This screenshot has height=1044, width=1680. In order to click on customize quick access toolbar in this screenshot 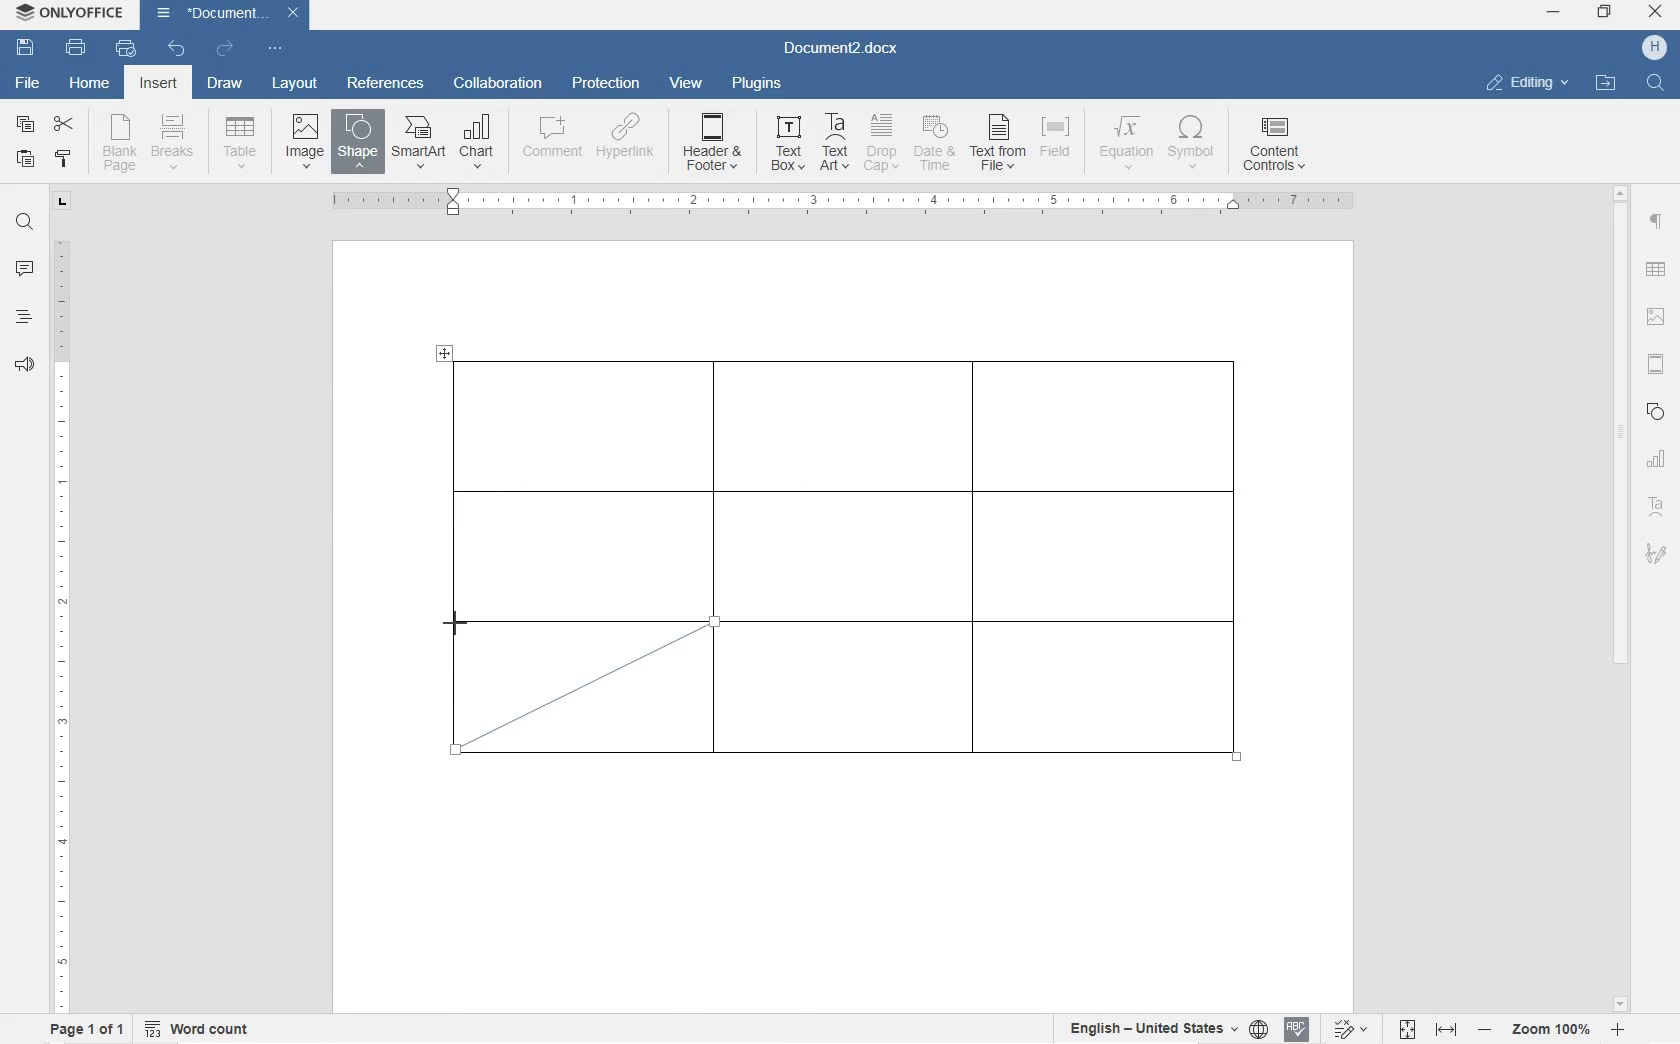, I will do `click(274, 48)`.